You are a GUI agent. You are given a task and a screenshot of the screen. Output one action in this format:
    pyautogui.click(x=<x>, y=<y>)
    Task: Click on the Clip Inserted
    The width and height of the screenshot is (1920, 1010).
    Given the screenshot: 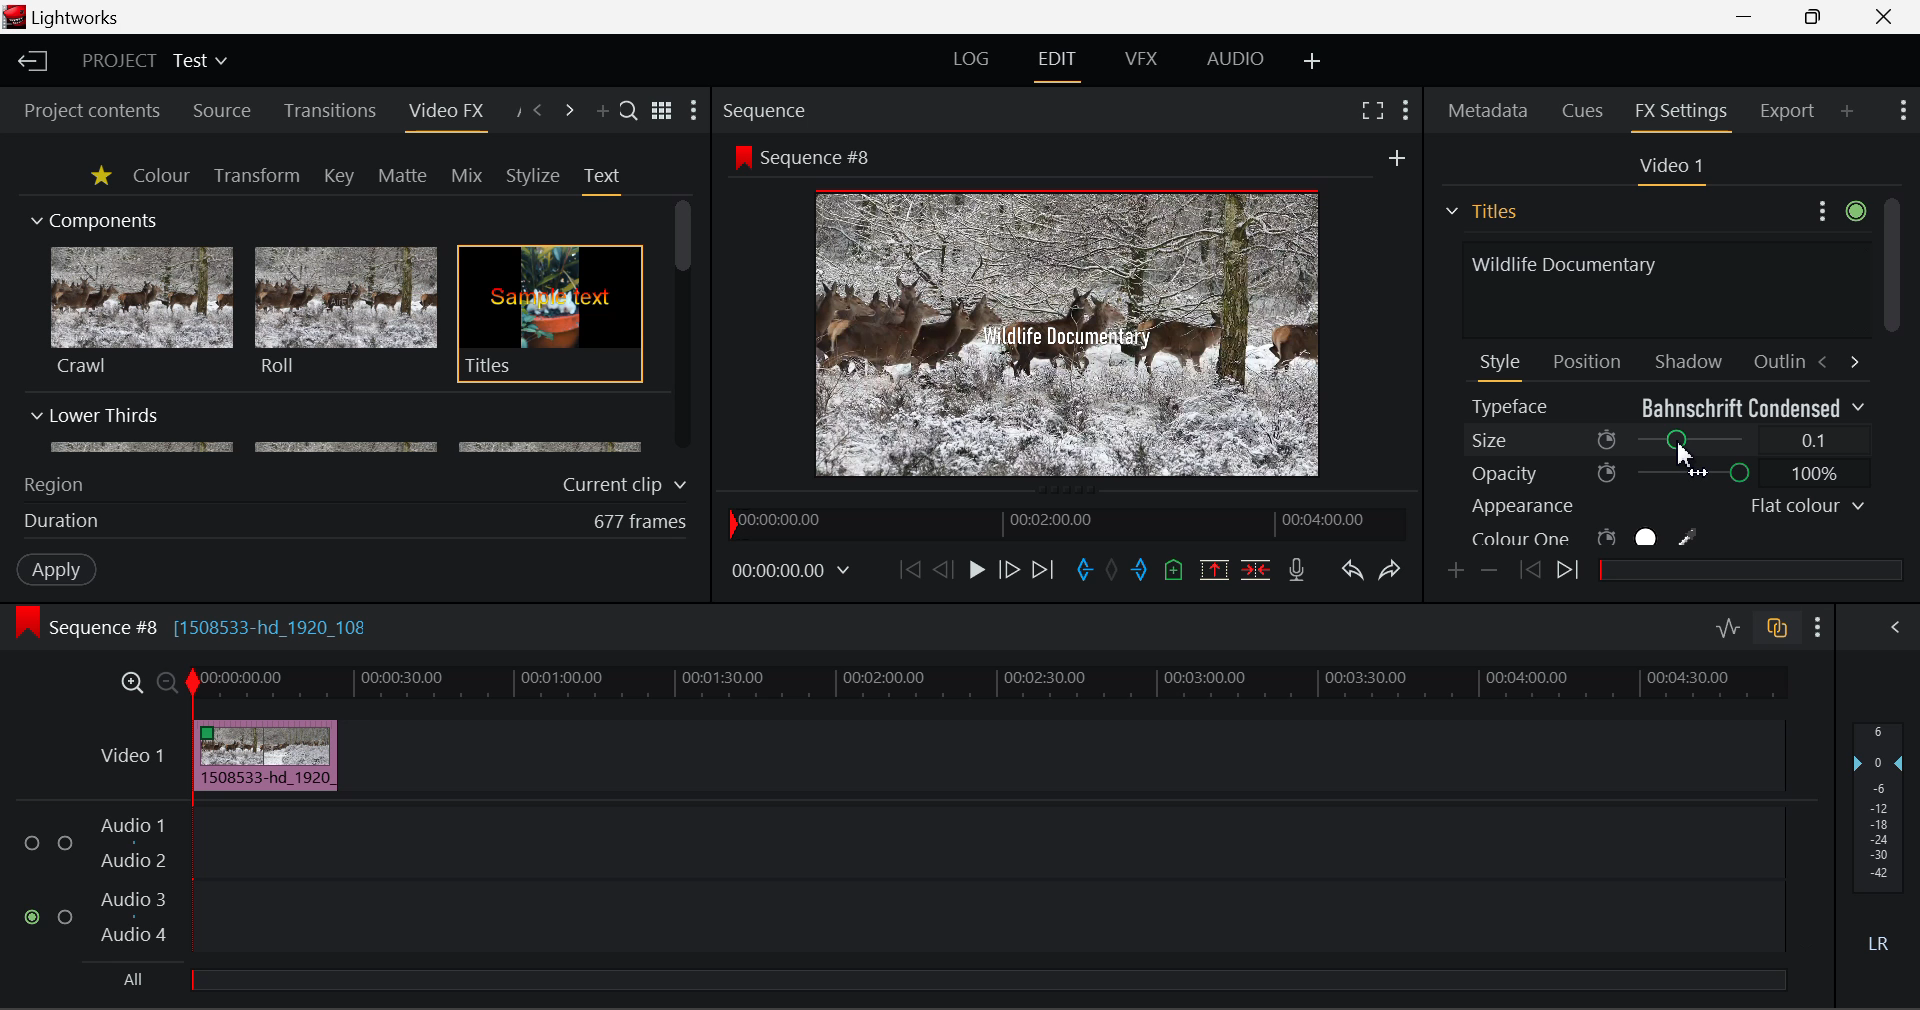 What is the action you would take?
    pyautogui.click(x=260, y=756)
    